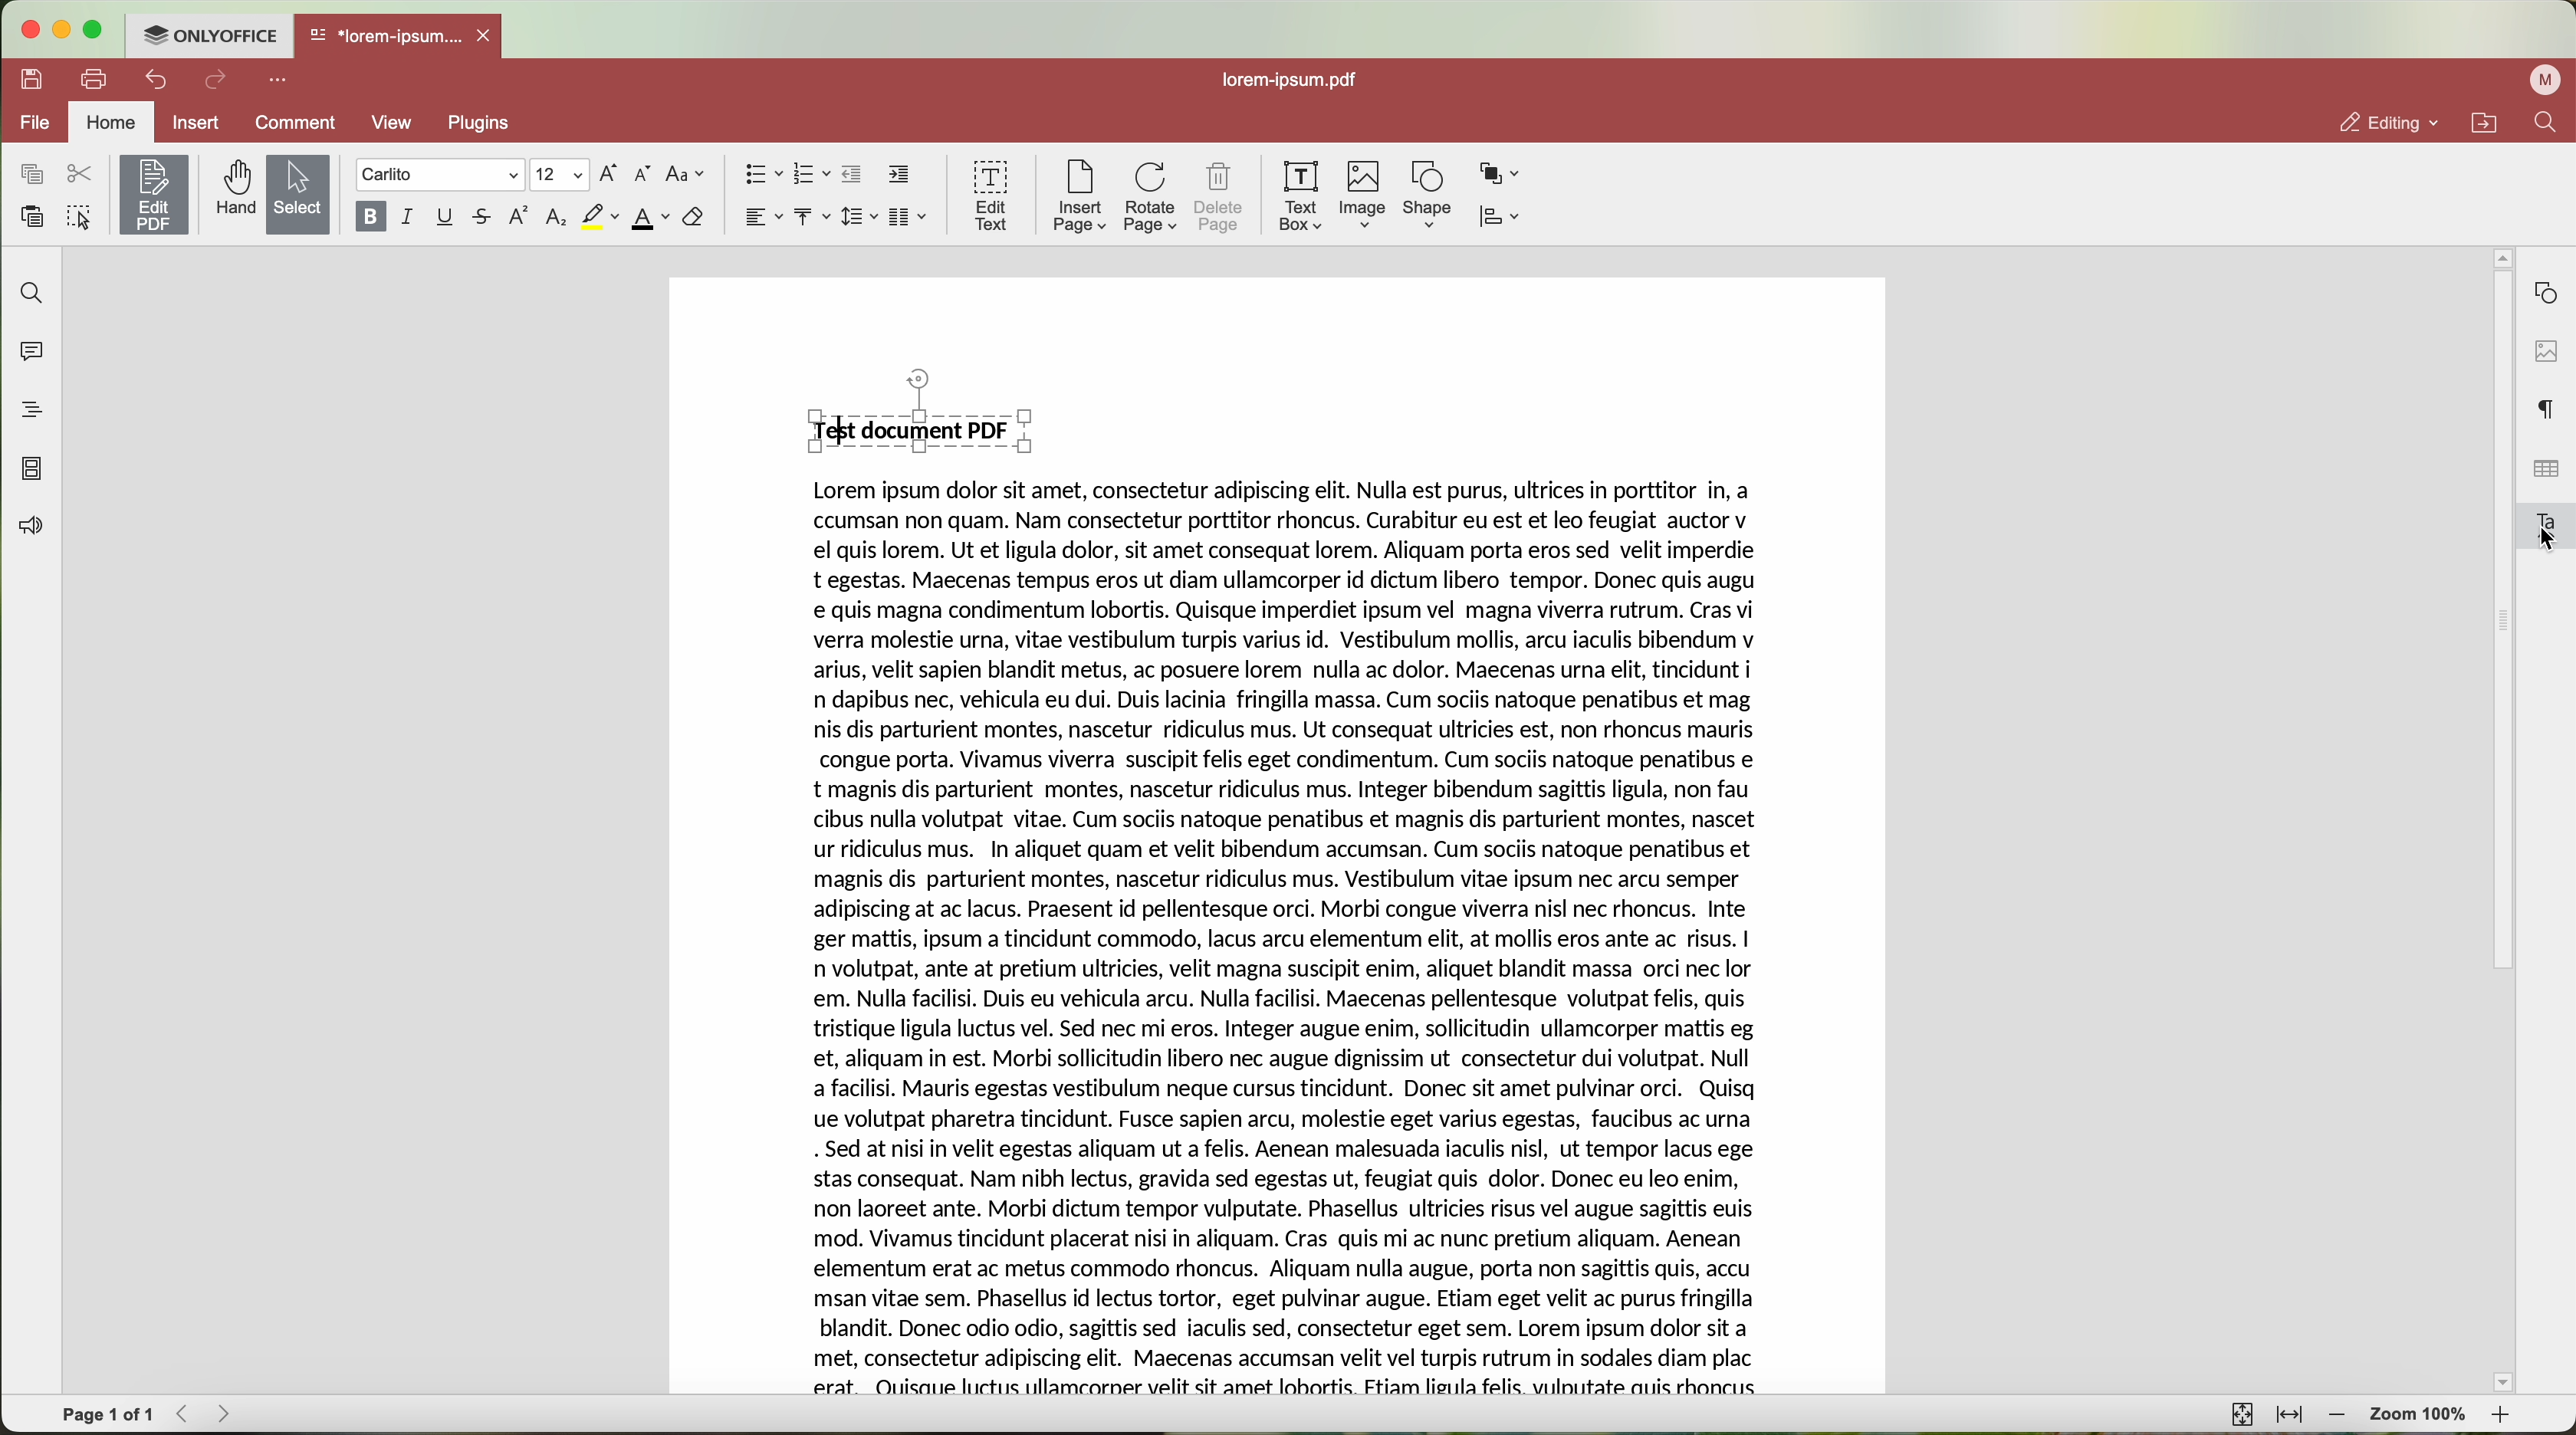 The width and height of the screenshot is (2576, 1435). What do you see at coordinates (2549, 124) in the screenshot?
I see `find` at bounding box center [2549, 124].